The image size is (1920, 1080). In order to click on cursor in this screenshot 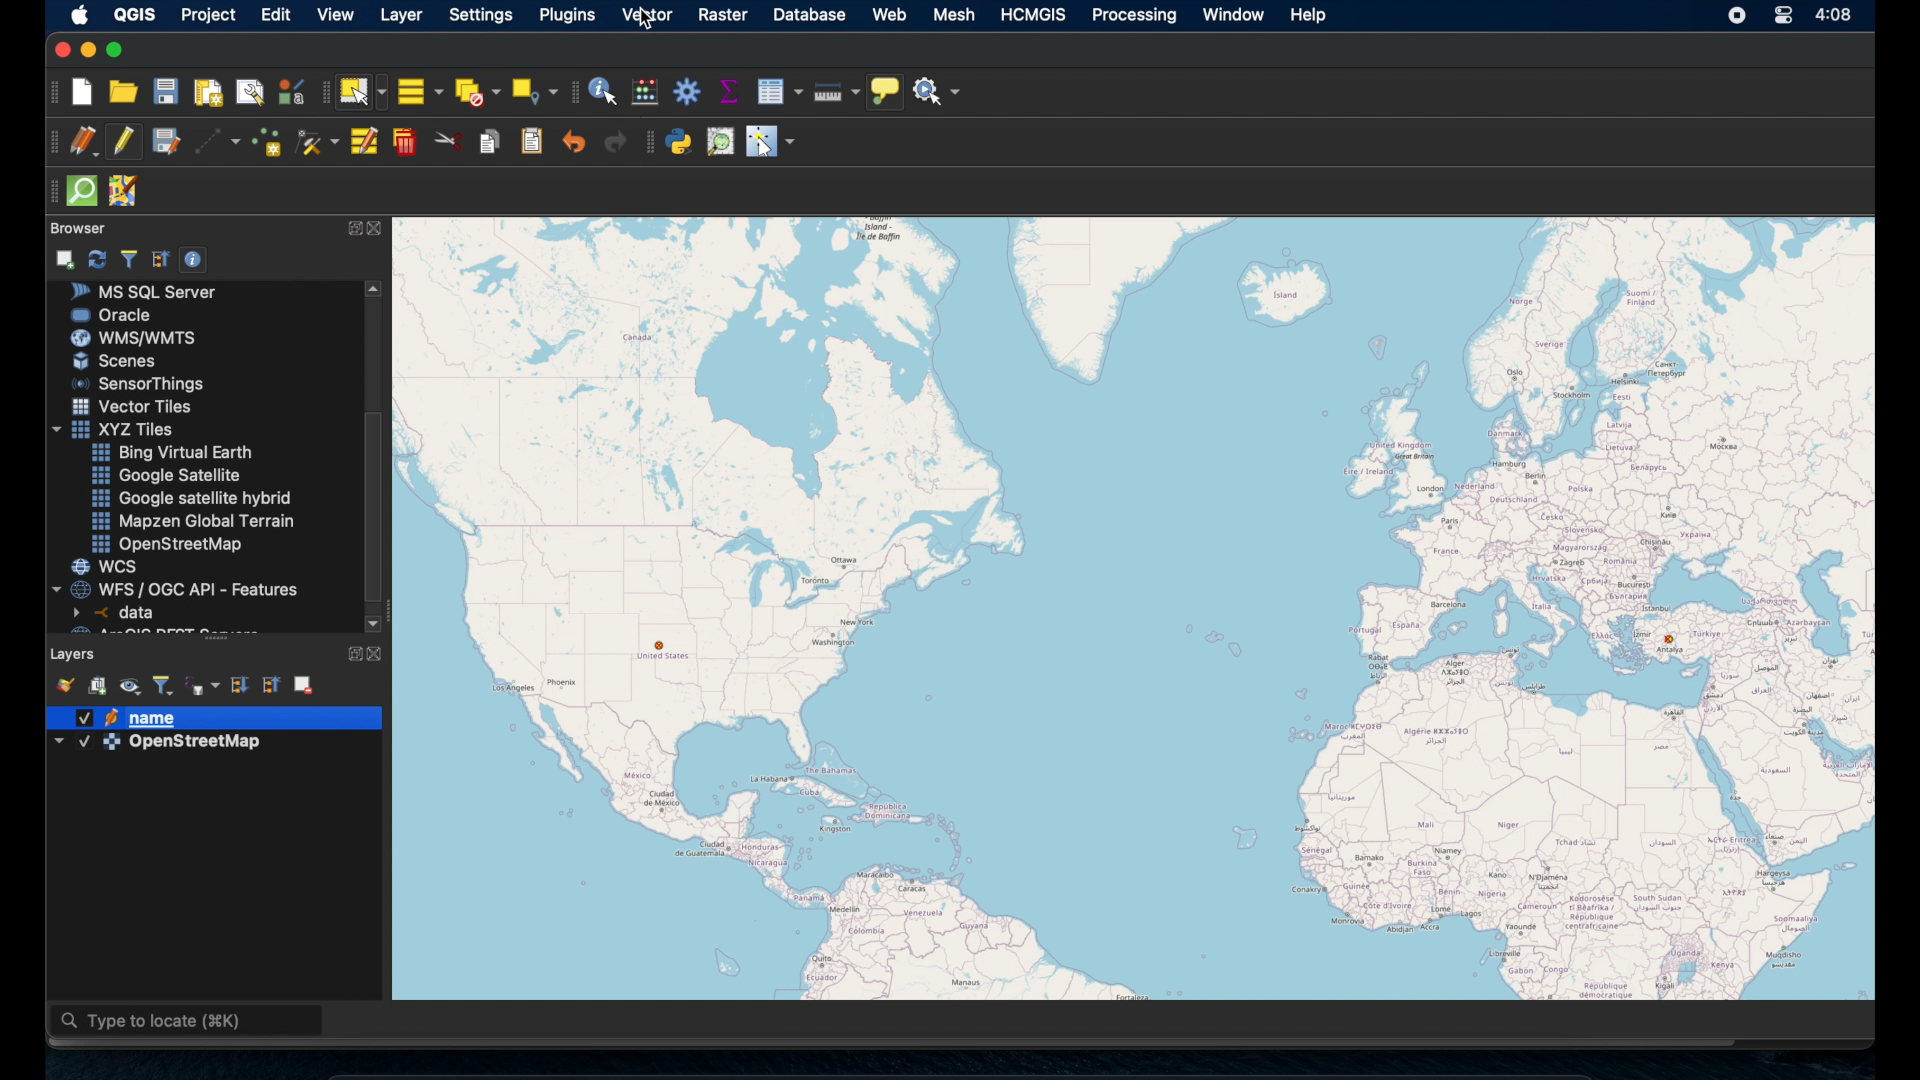, I will do `click(651, 18)`.